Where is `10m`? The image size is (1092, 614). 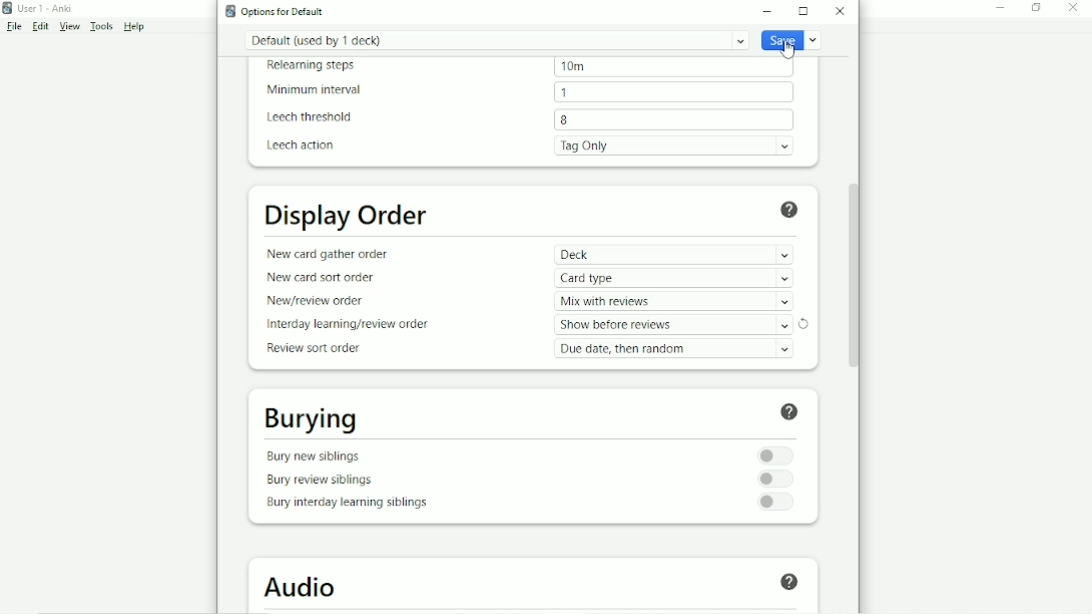
10m is located at coordinates (673, 67).